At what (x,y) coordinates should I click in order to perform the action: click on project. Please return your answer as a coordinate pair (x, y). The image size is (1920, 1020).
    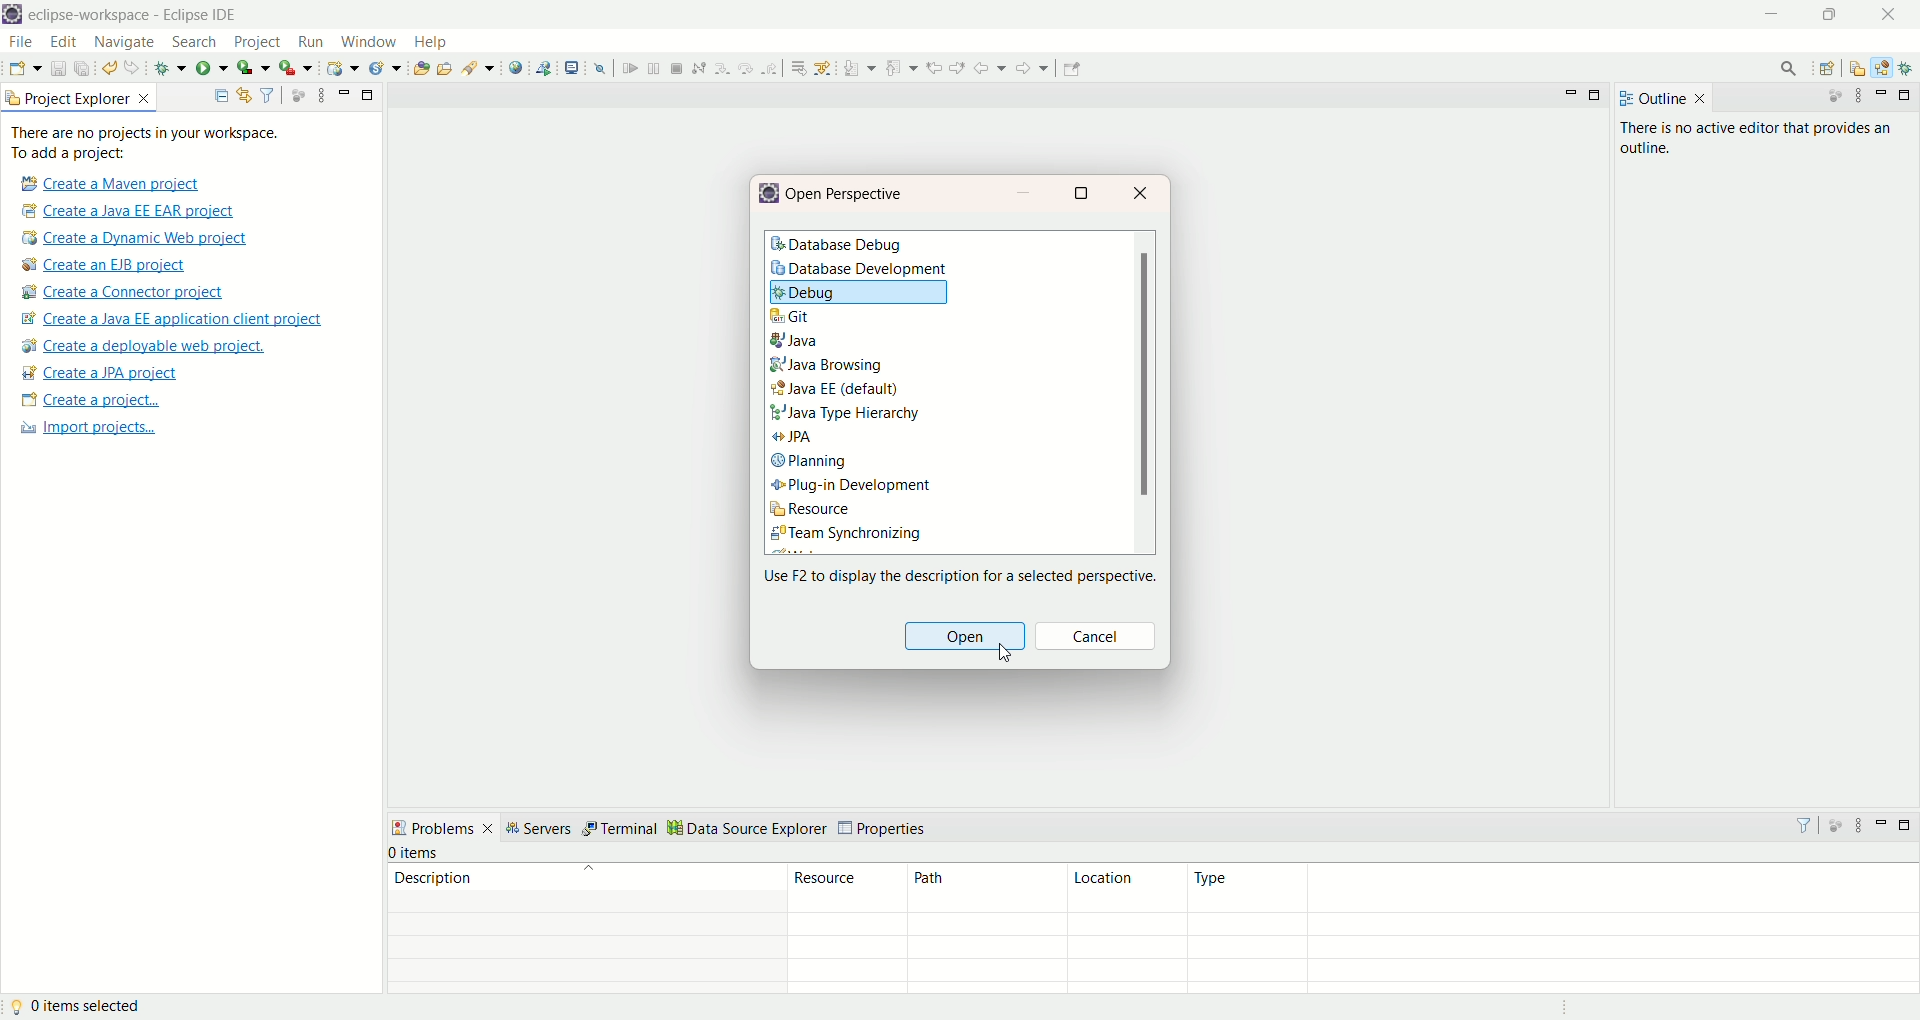
    Looking at the image, I should click on (259, 42).